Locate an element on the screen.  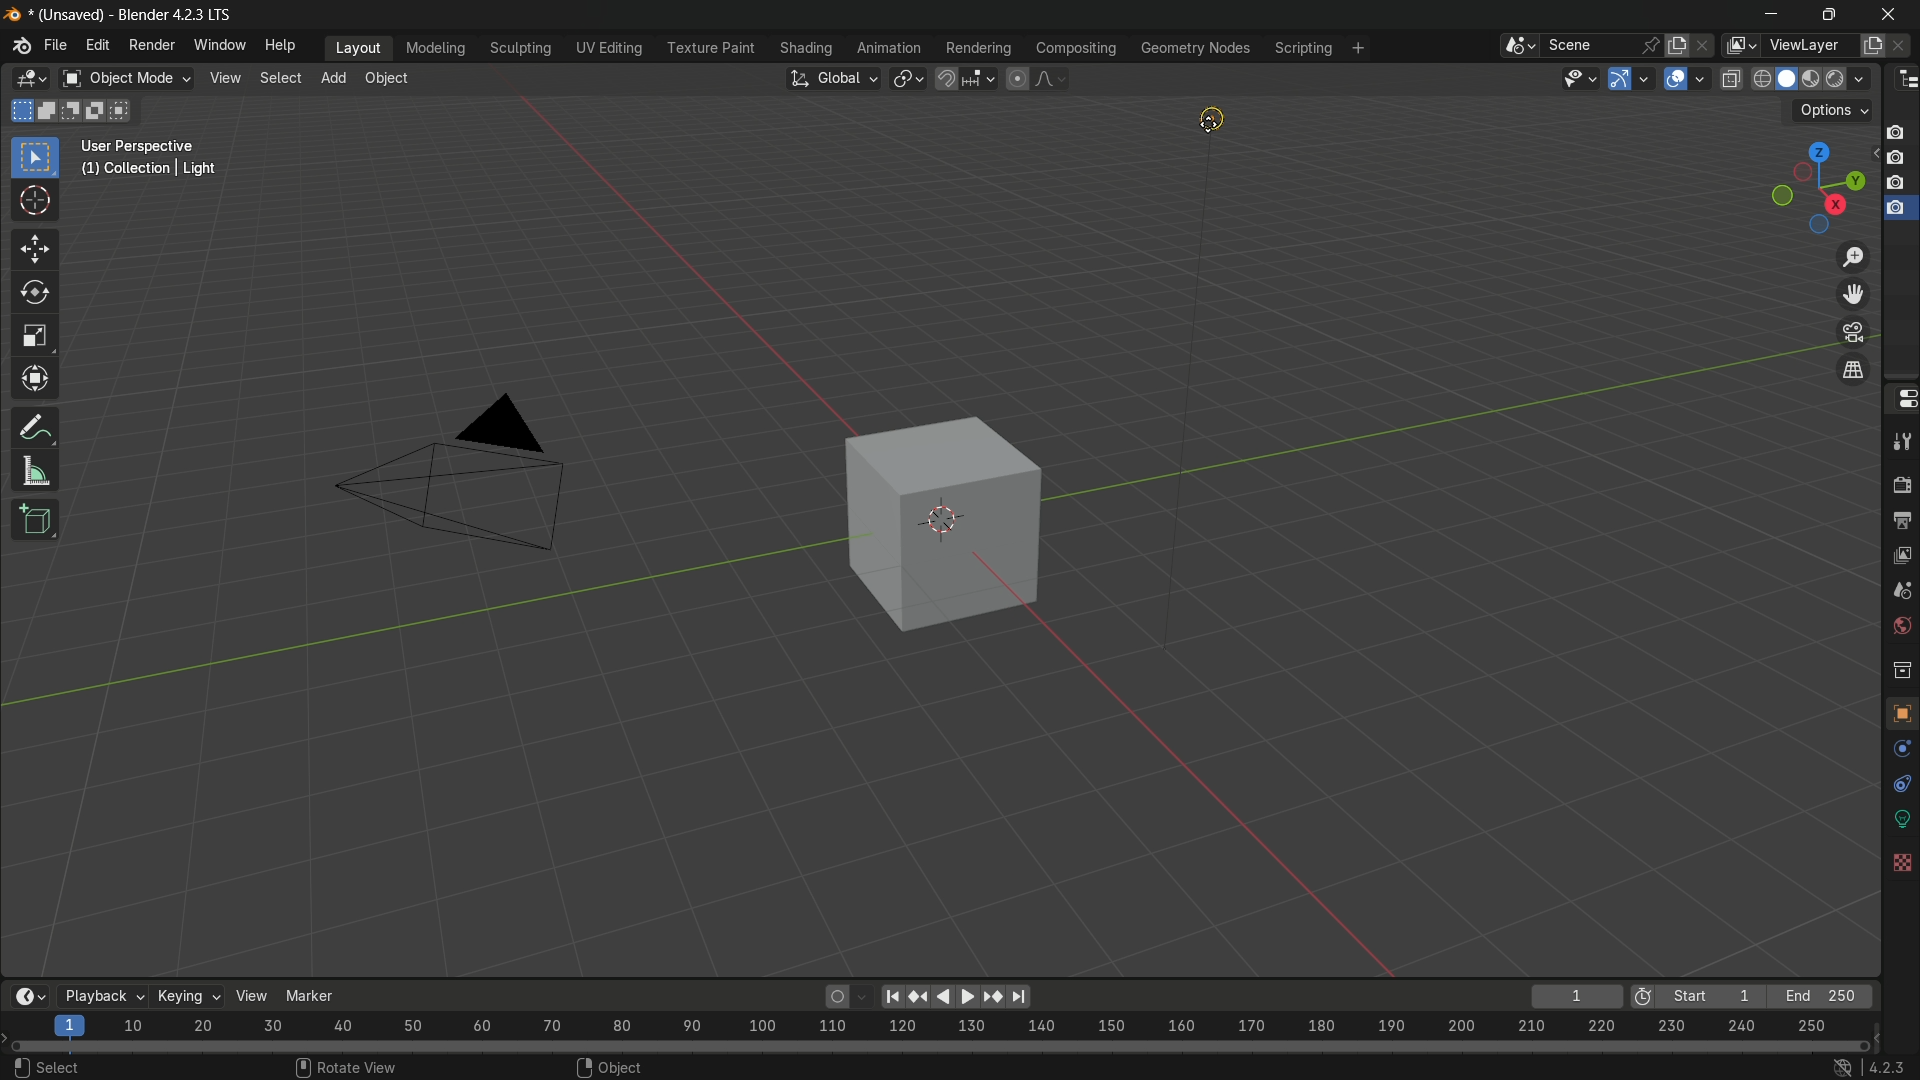
cube is located at coordinates (946, 522).